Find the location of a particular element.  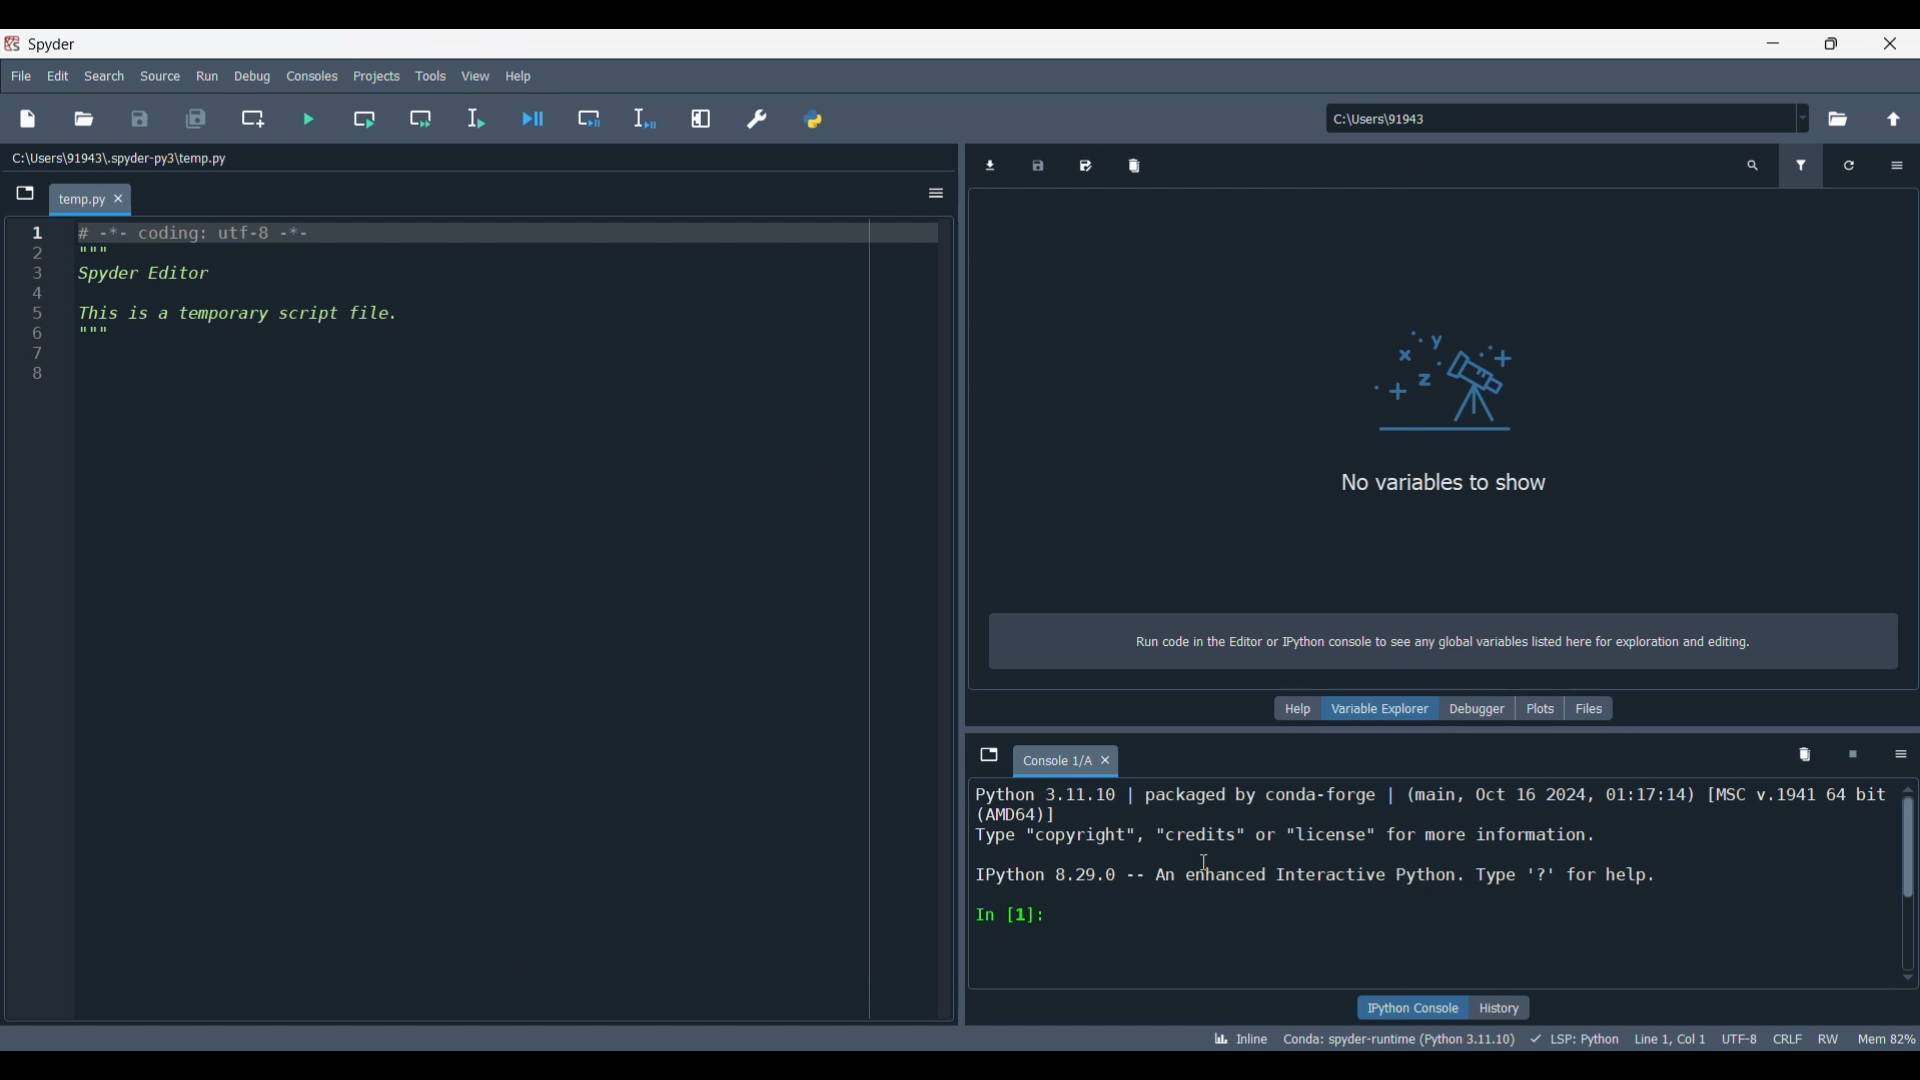

Filter variables is located at coordinates (1801, 166).